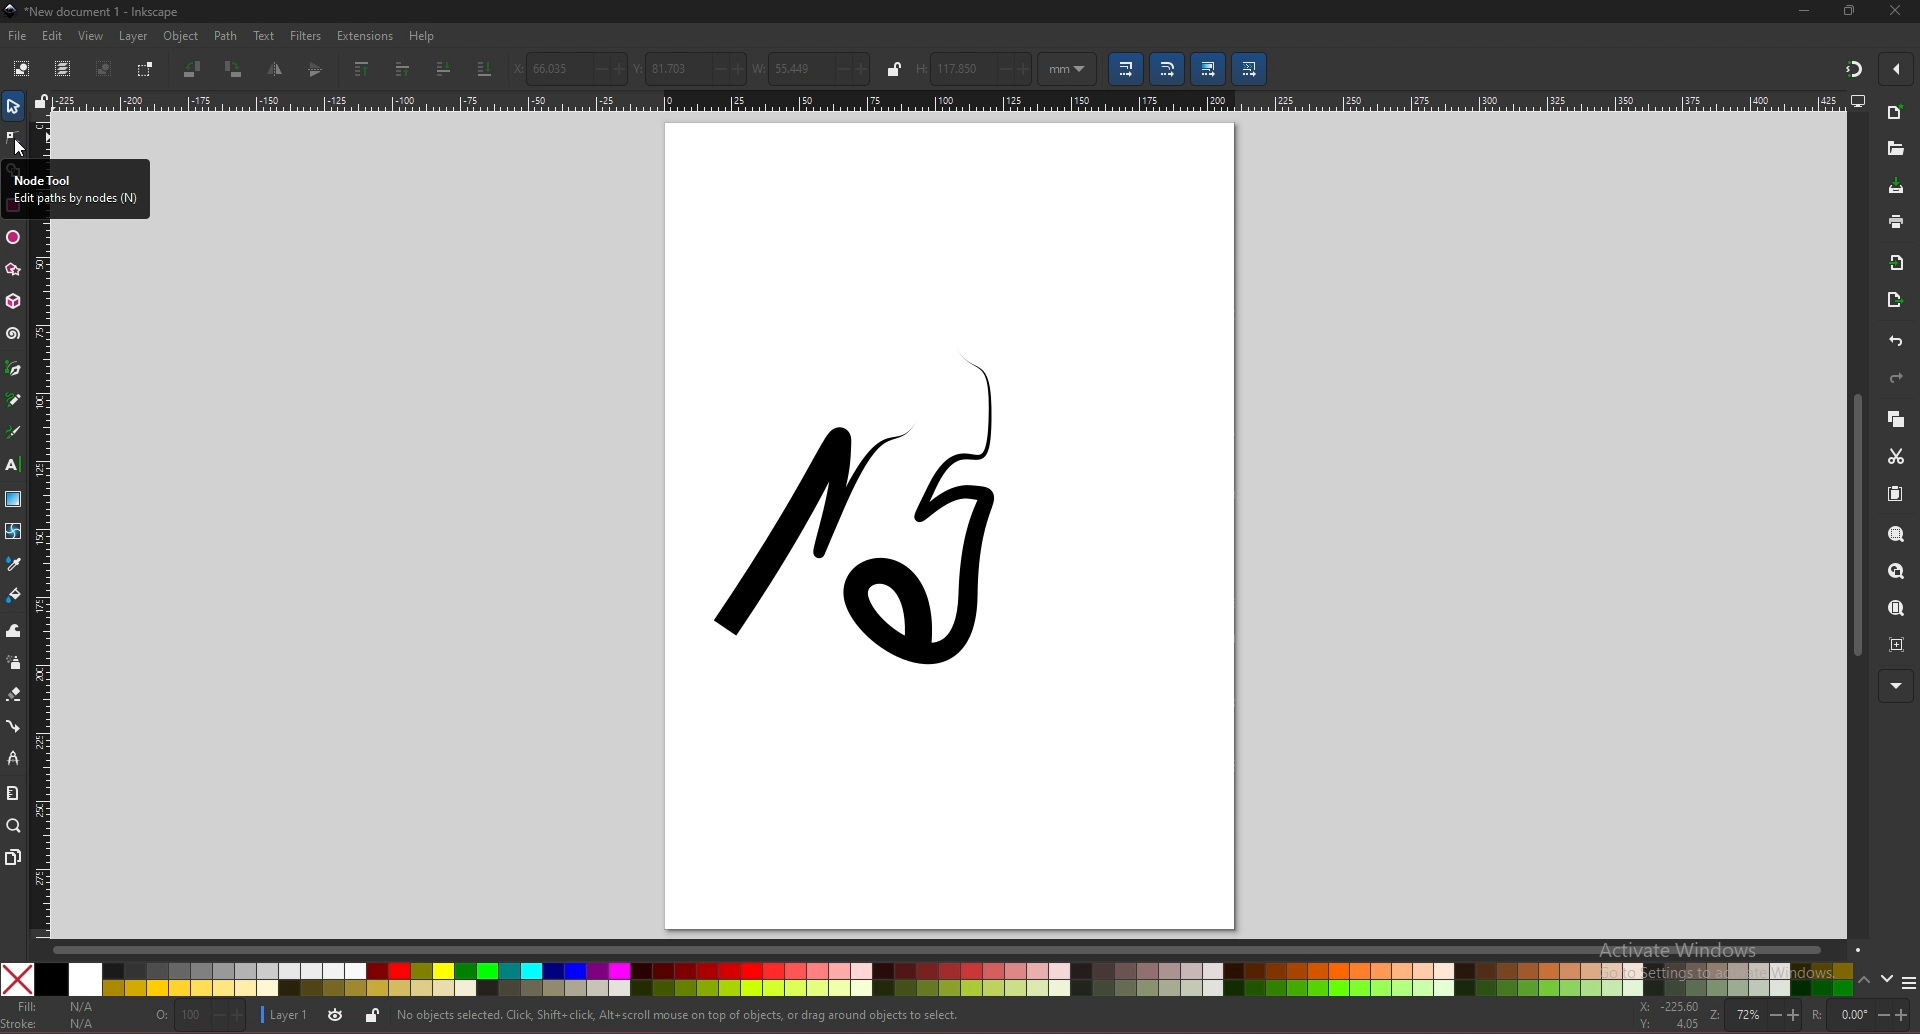 Image resolution: width=1920 pixels, height=1034 pixels. What do you see at coordinates (1895, 535) in the screenshot?
I see `zoom selection` at bounding box center [1895, 535].